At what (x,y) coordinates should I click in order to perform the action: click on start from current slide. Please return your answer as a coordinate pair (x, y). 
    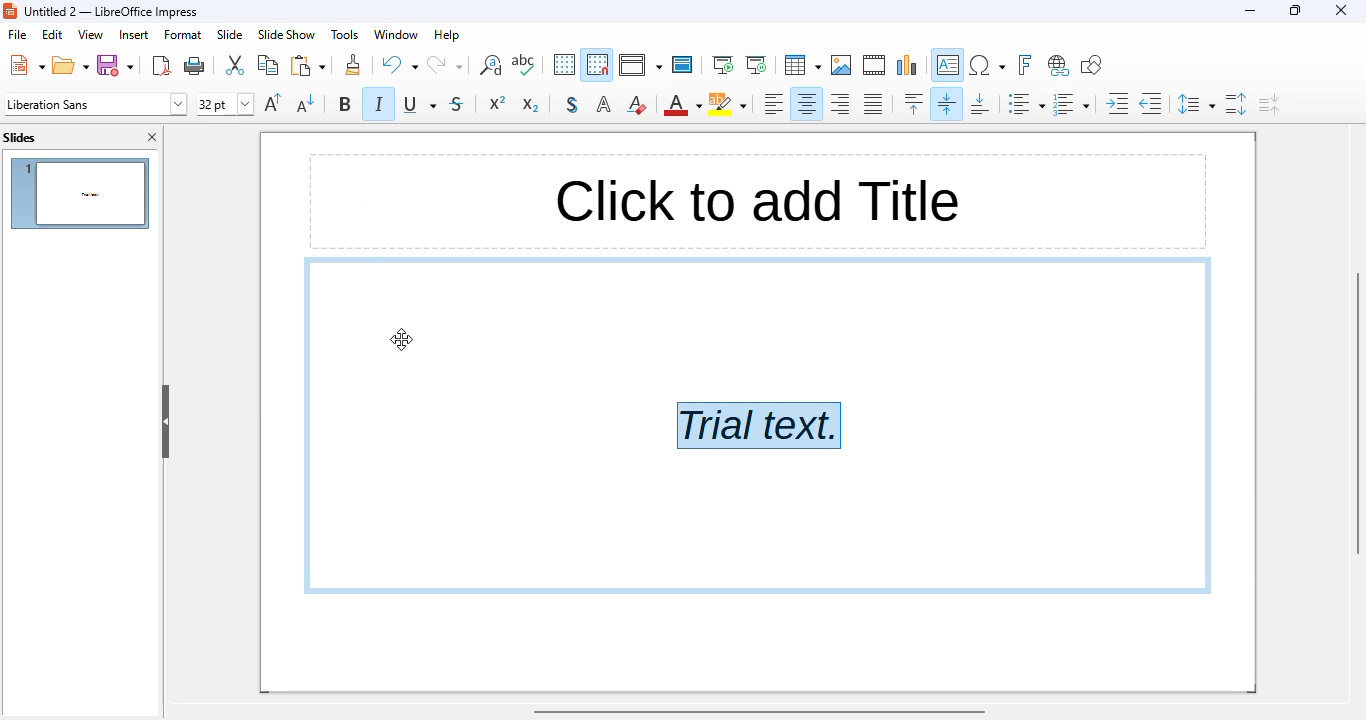
    Looking at the image, I should click on (757, 65).